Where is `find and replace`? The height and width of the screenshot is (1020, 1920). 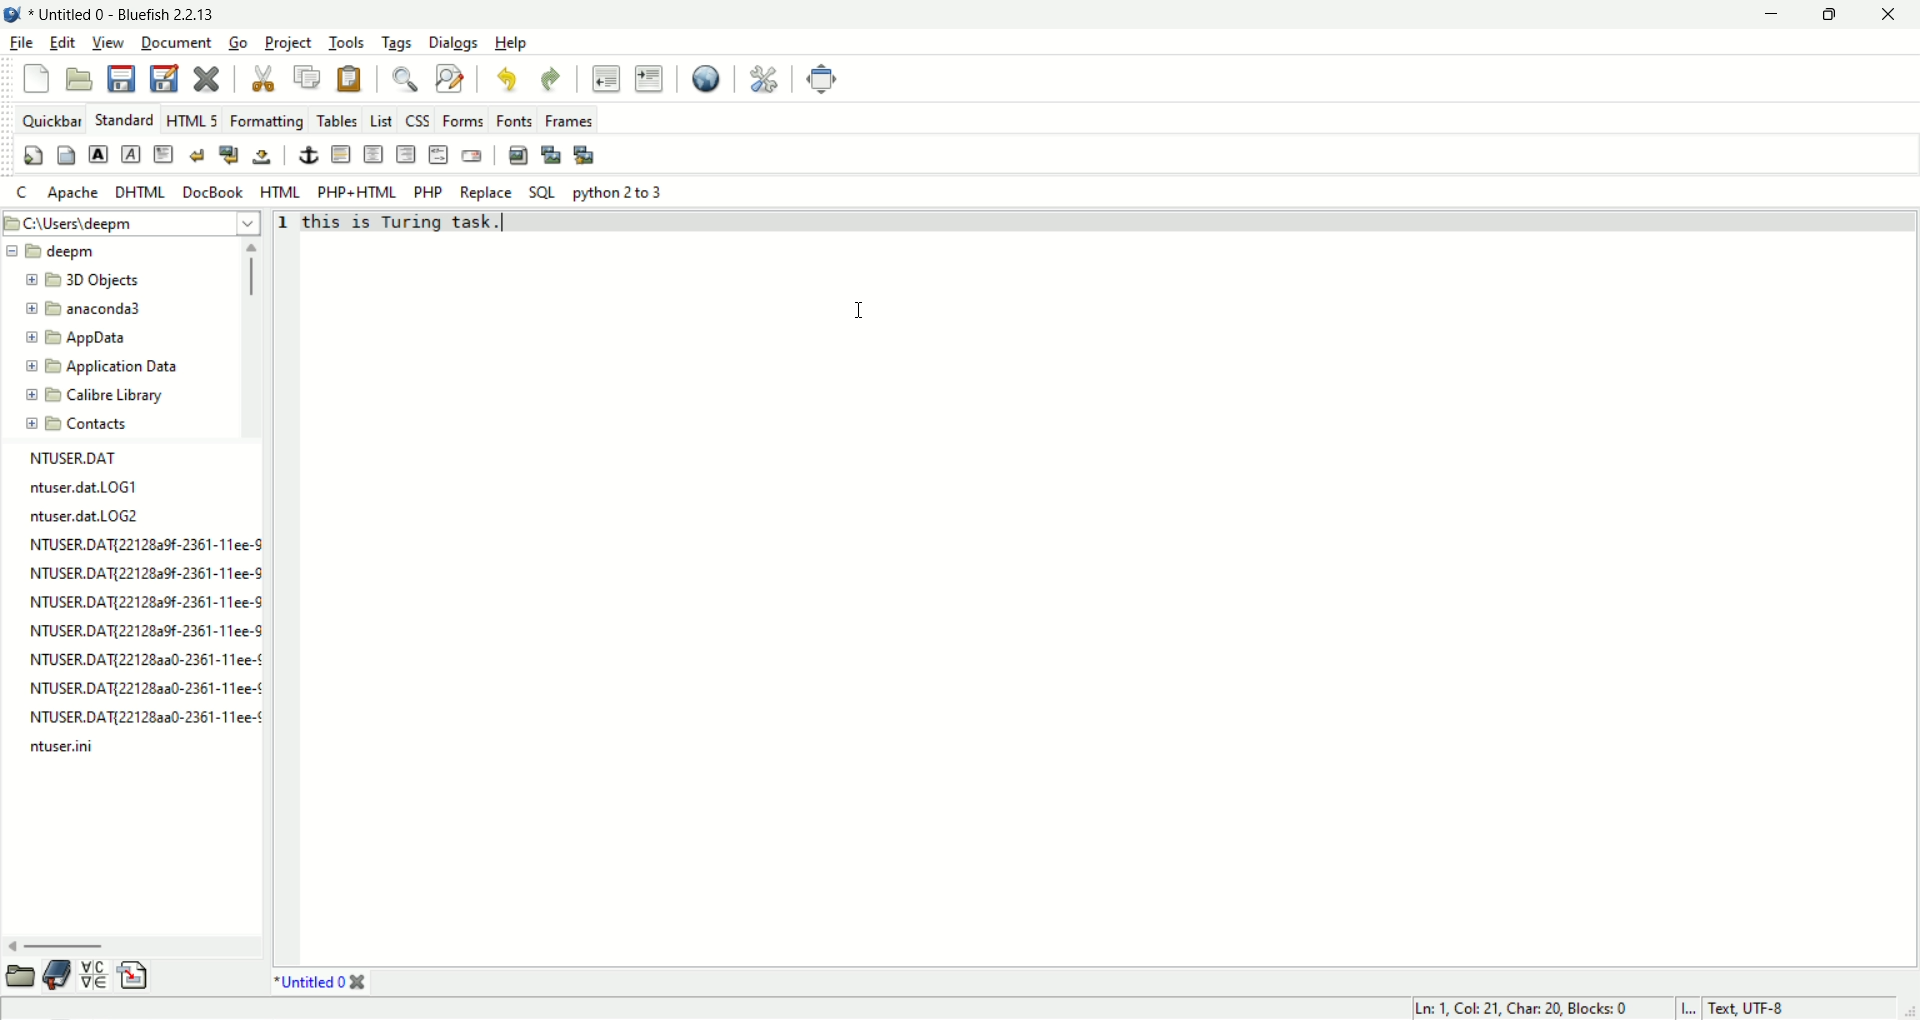
find and replace is located at coordinates (450, 79).